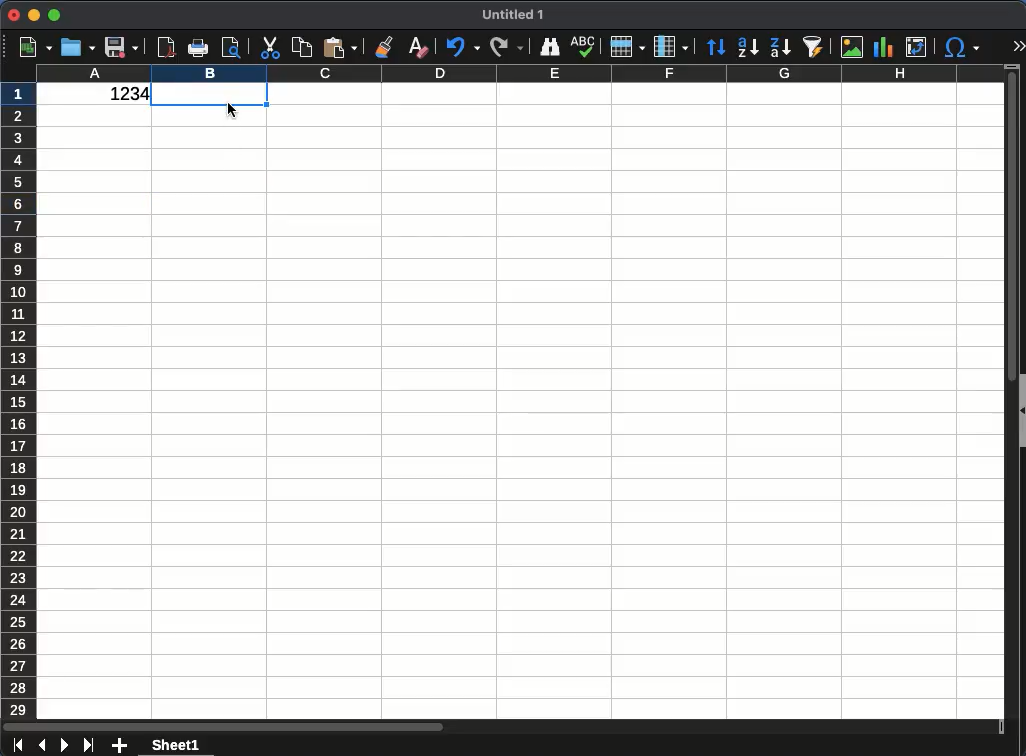 The height and width of the screenshot is (756, 1026). Describe the element at coordinates (504, 726) in the screenshot. I see `scroll` at that location.